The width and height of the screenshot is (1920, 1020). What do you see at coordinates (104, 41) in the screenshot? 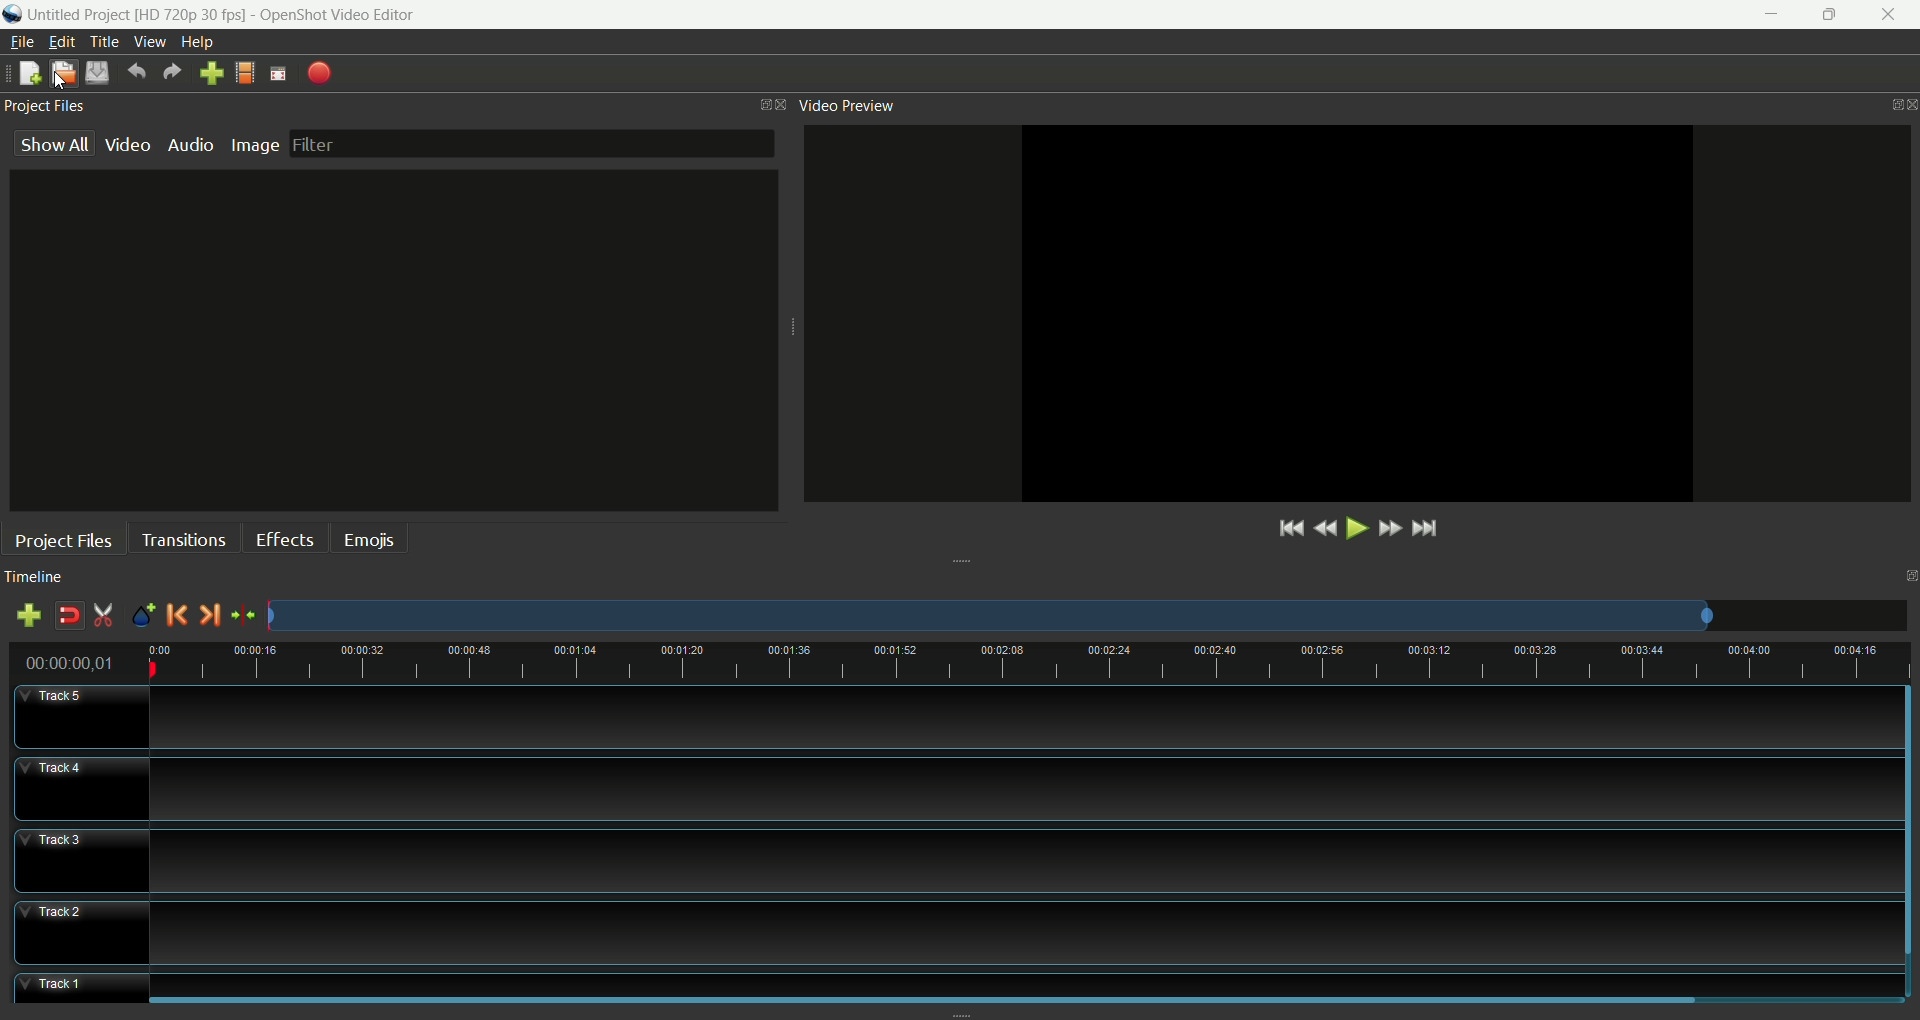
I see `title` at bounding box center [104, 41].